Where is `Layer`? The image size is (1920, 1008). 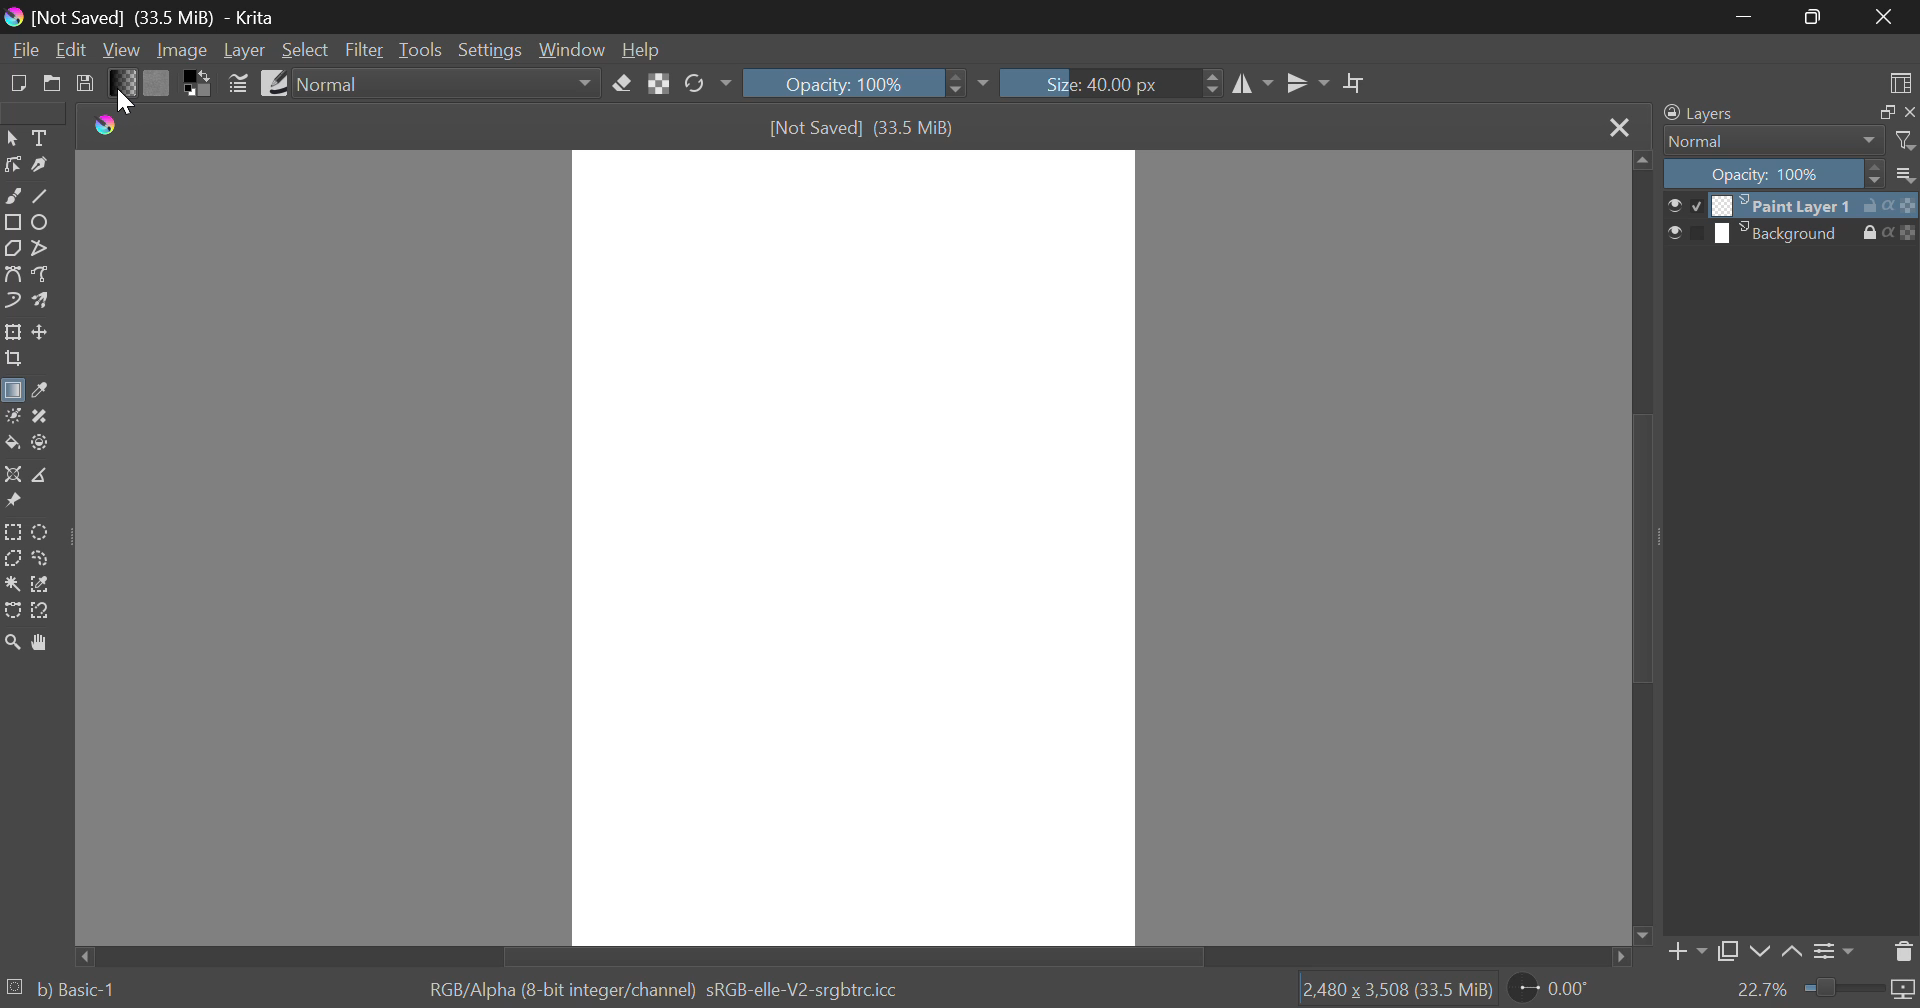
Layer is located at coordinates (244, 50).